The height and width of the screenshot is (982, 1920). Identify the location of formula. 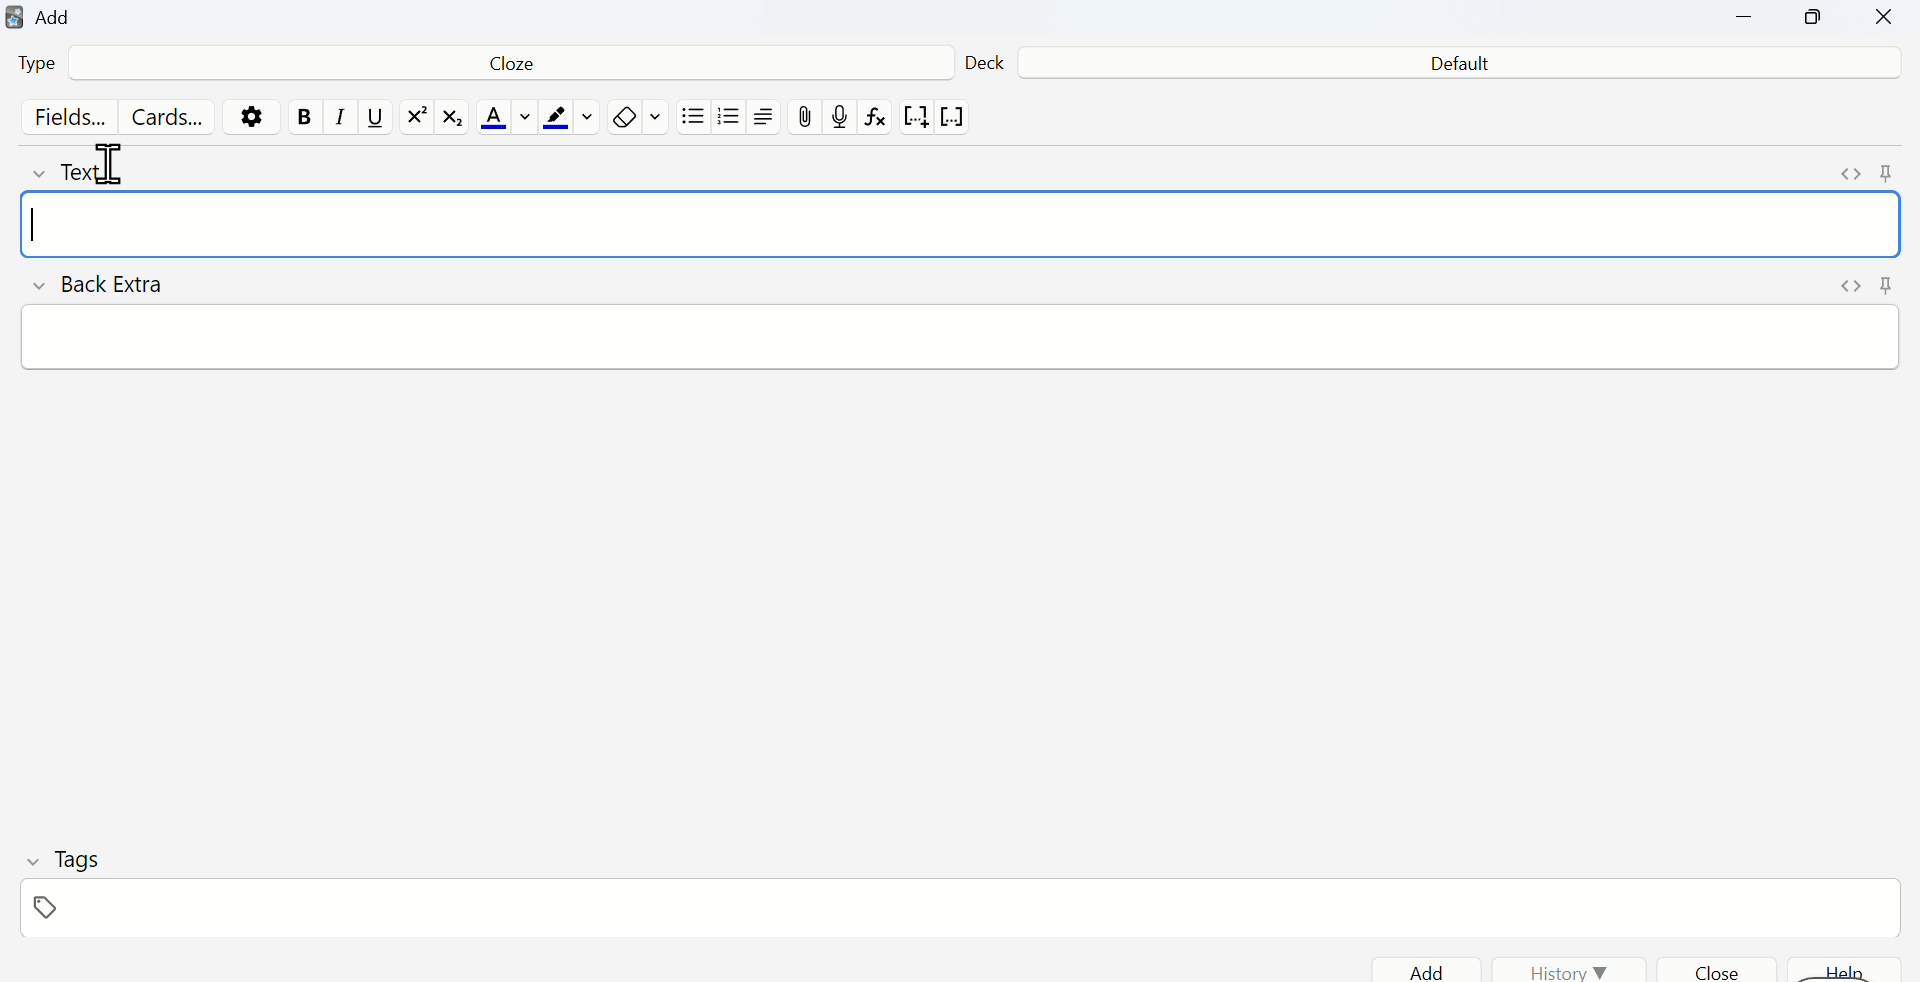
(878, 121).